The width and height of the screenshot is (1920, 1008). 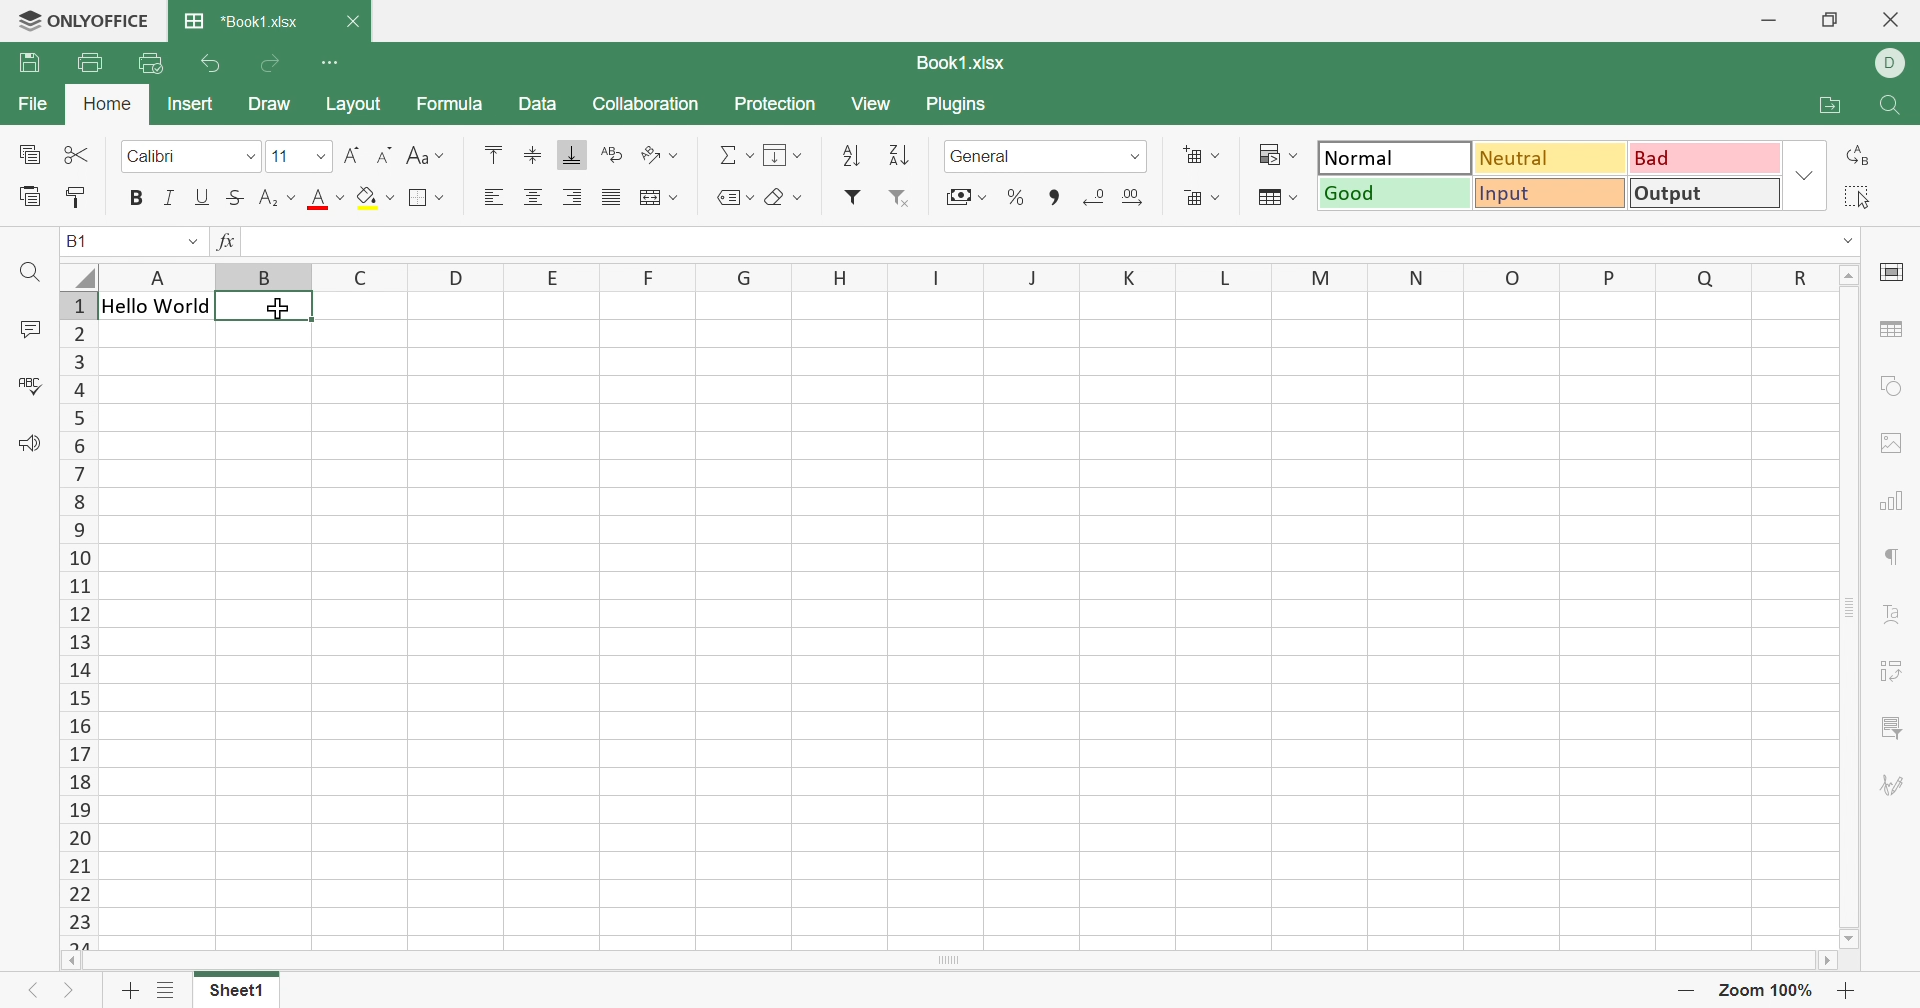 What do you see at coordinates (79, 619) in the screenshot?
I see `Row numbers` at bounding box center [79, 619].